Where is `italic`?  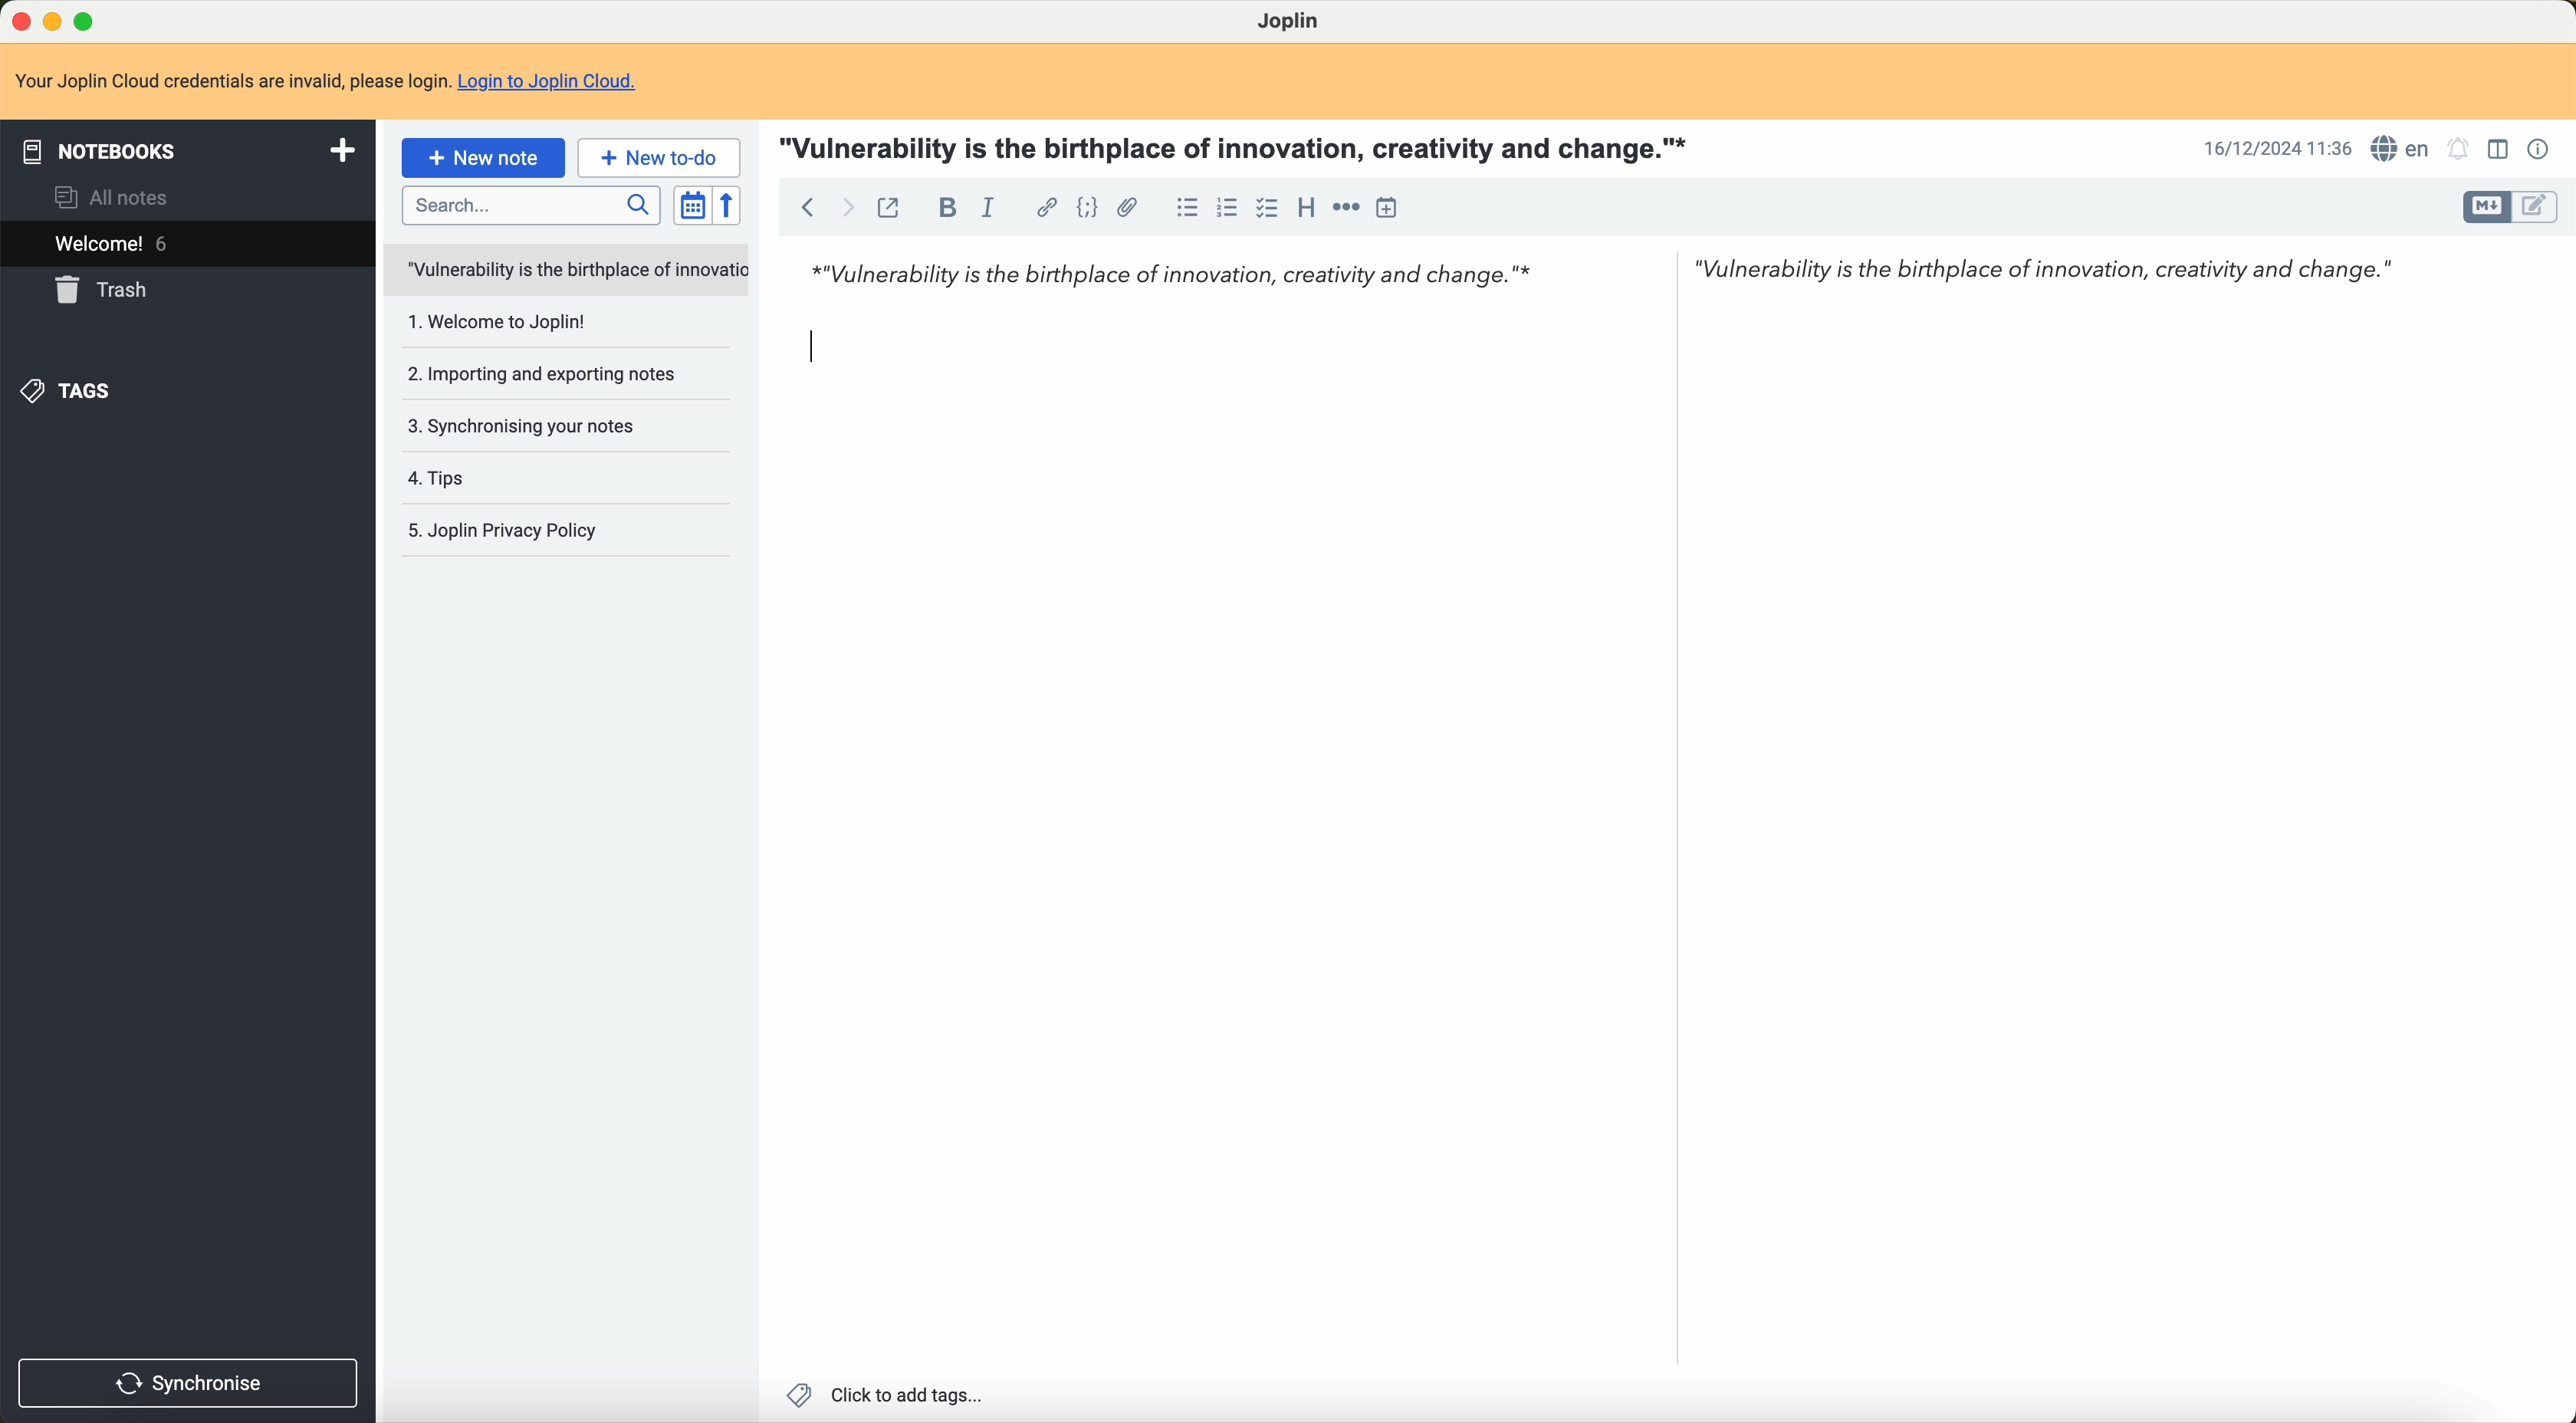 italic is located at coordinates (990, 203).